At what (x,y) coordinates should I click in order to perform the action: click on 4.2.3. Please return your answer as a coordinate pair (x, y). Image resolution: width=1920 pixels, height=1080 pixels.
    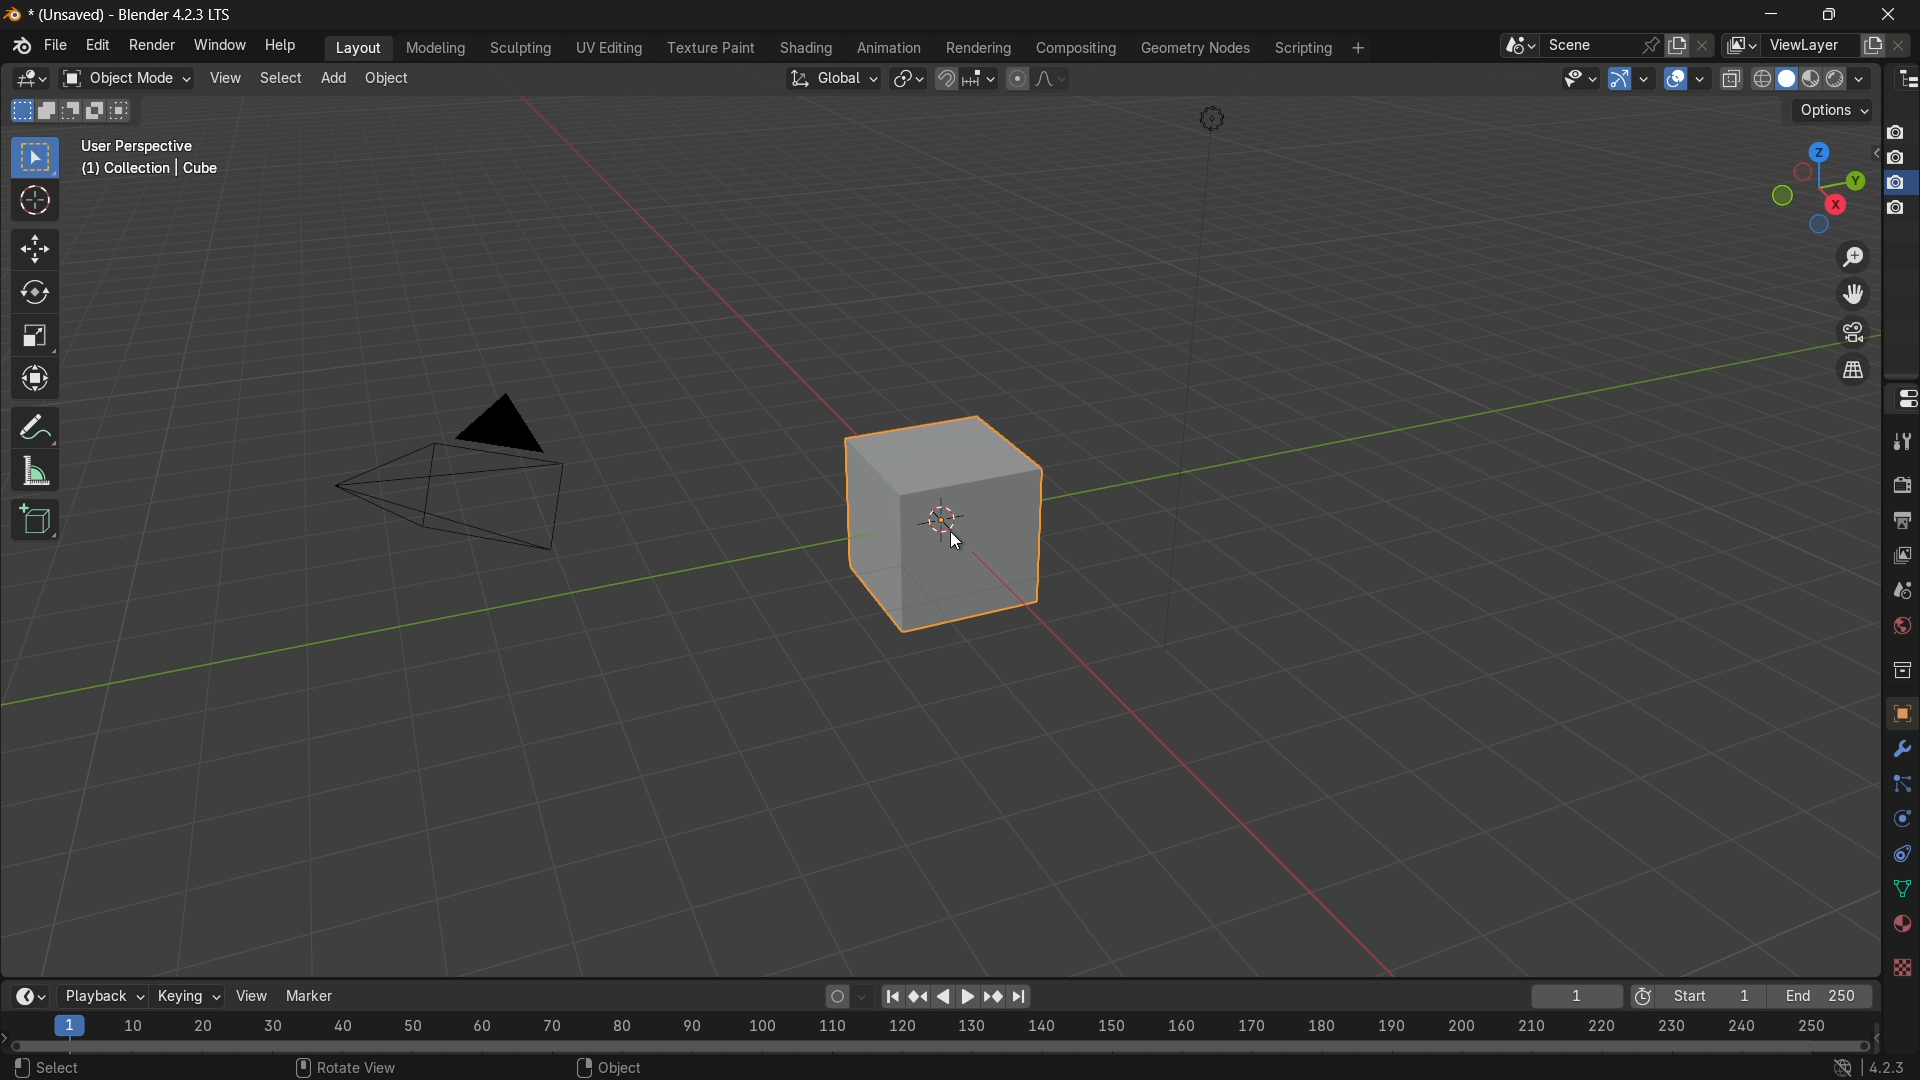
    Looking at the image, I should click on (1871, 1066).